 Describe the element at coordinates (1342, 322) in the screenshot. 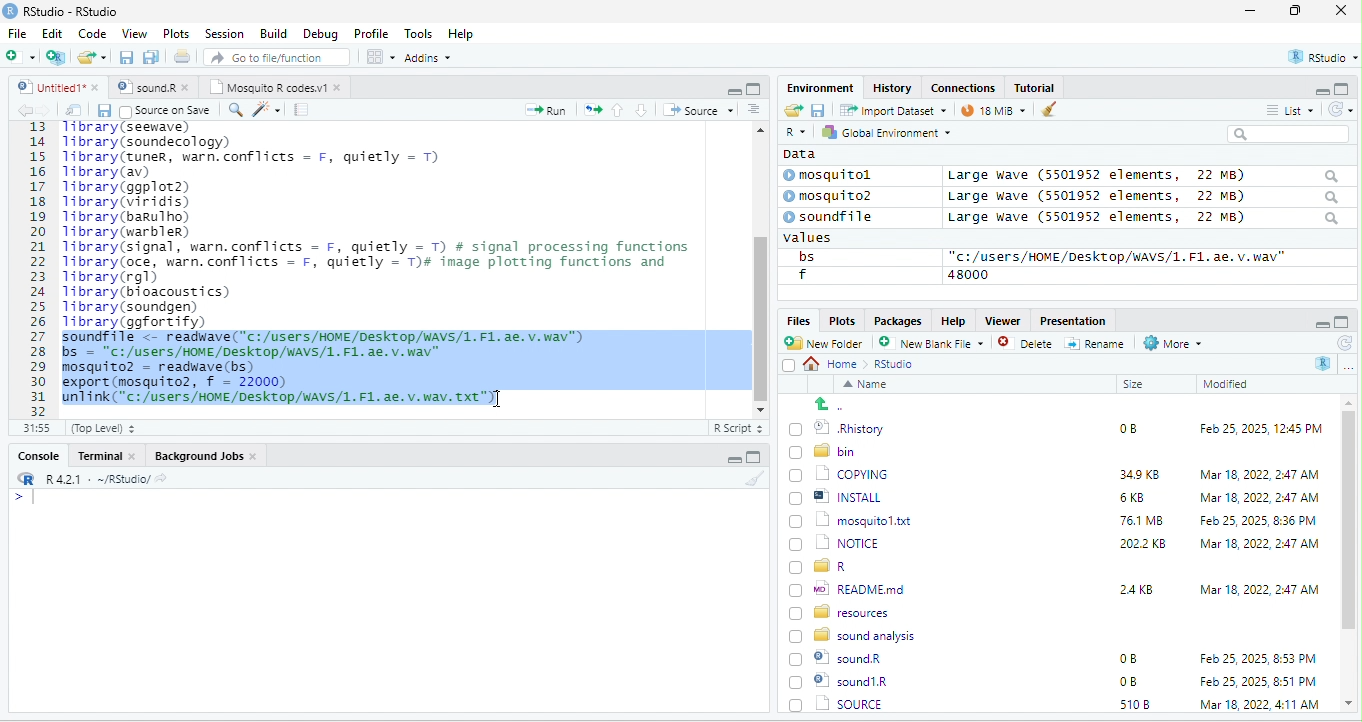

I see `maximize` at that location.